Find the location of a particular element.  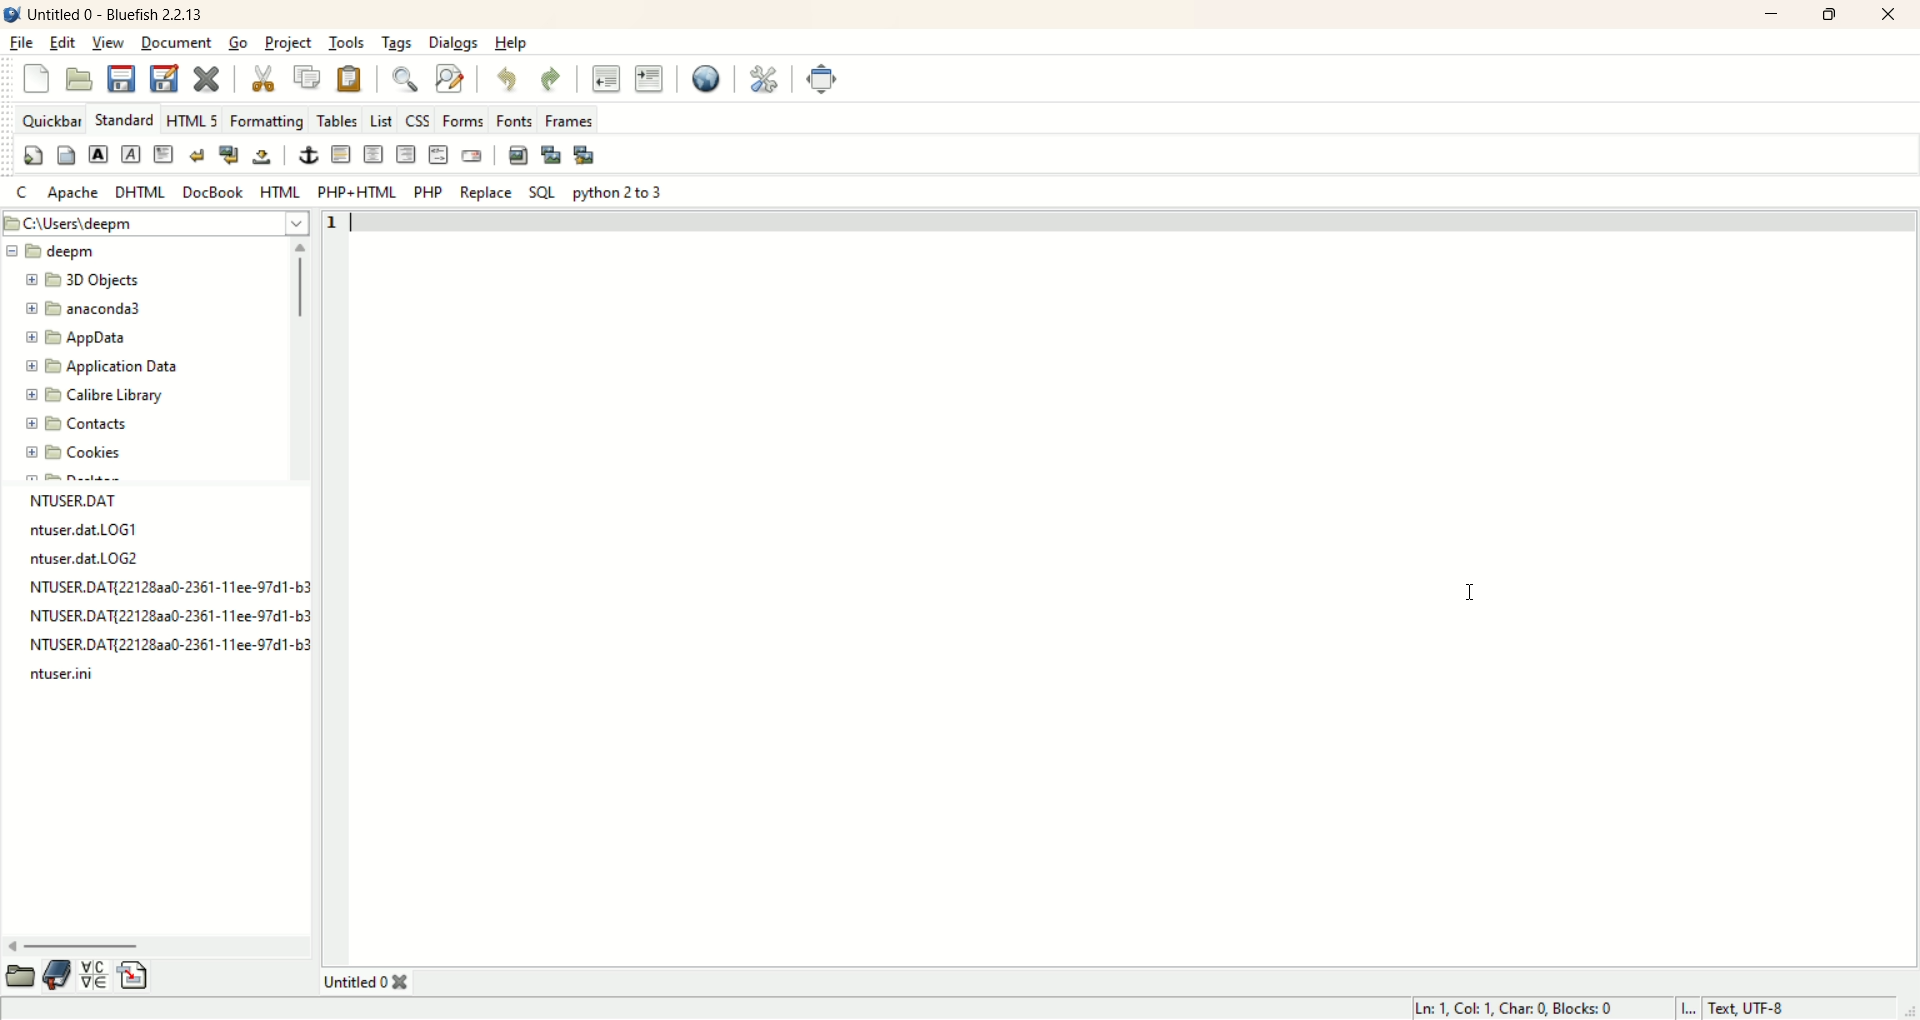

copy is located at coordinates (306, 77).